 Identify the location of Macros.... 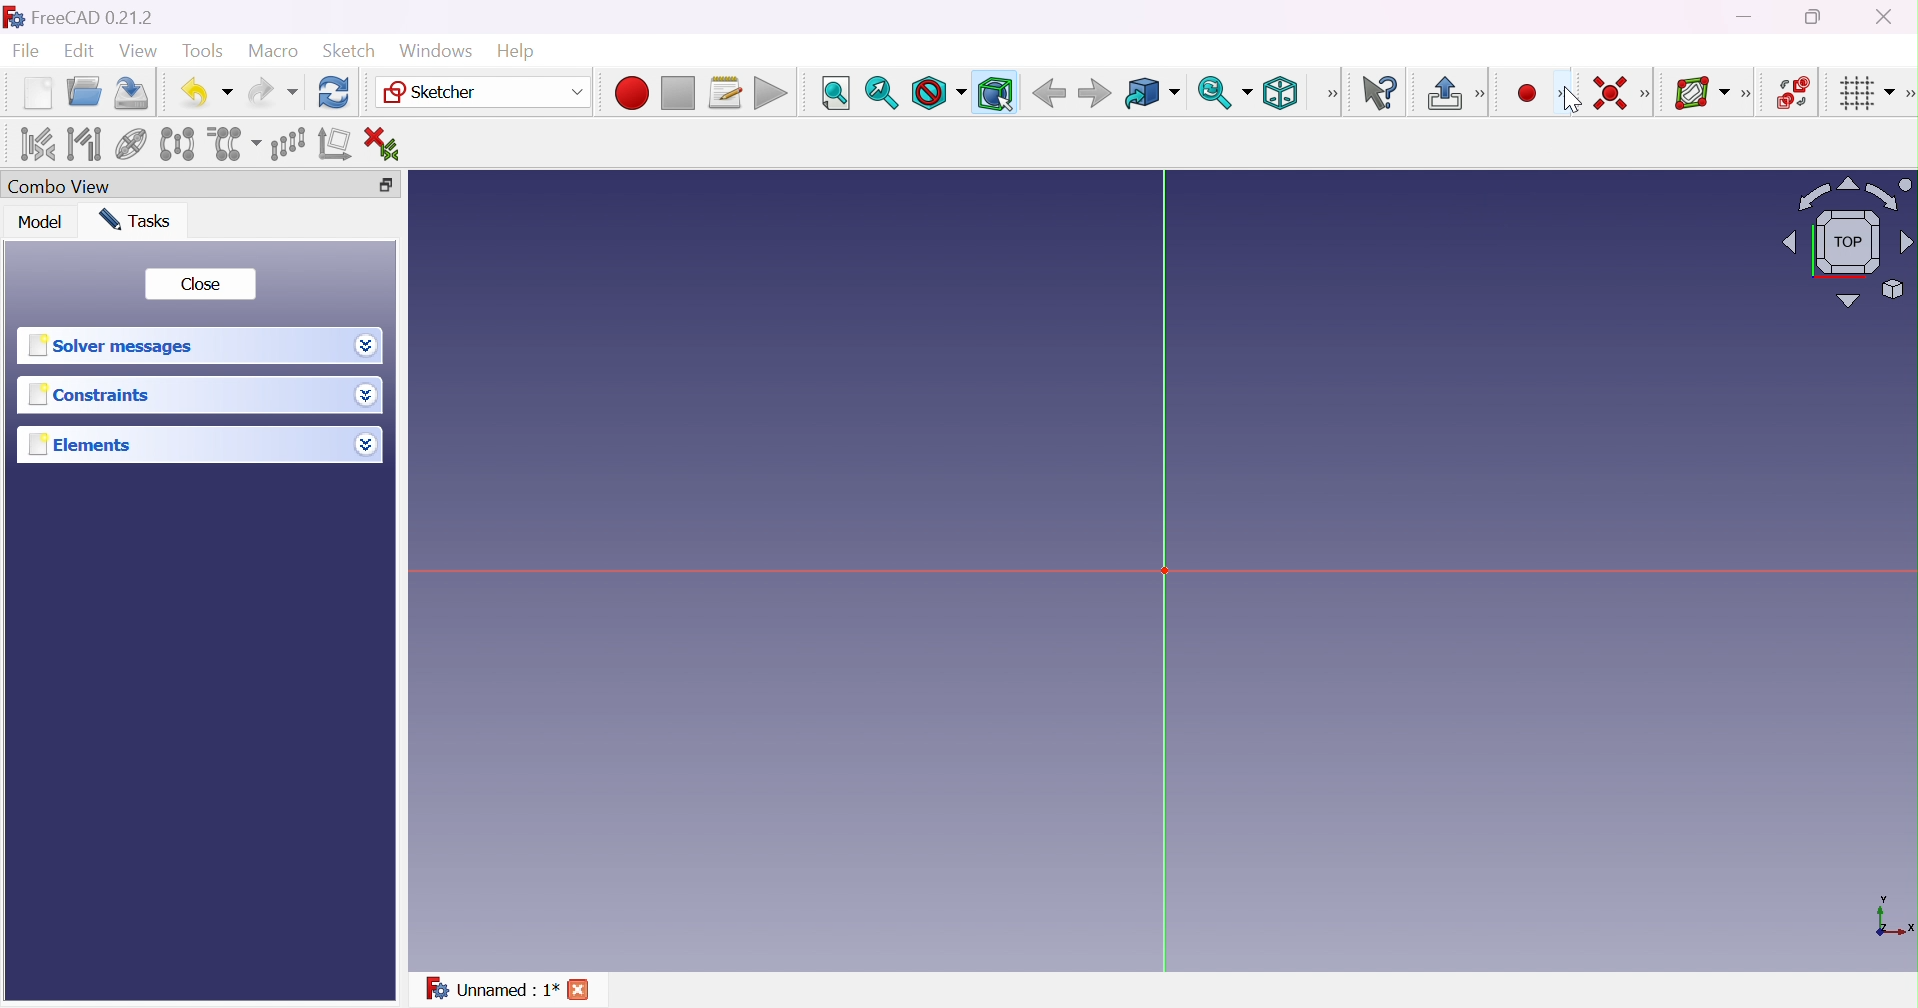
(726, 93).